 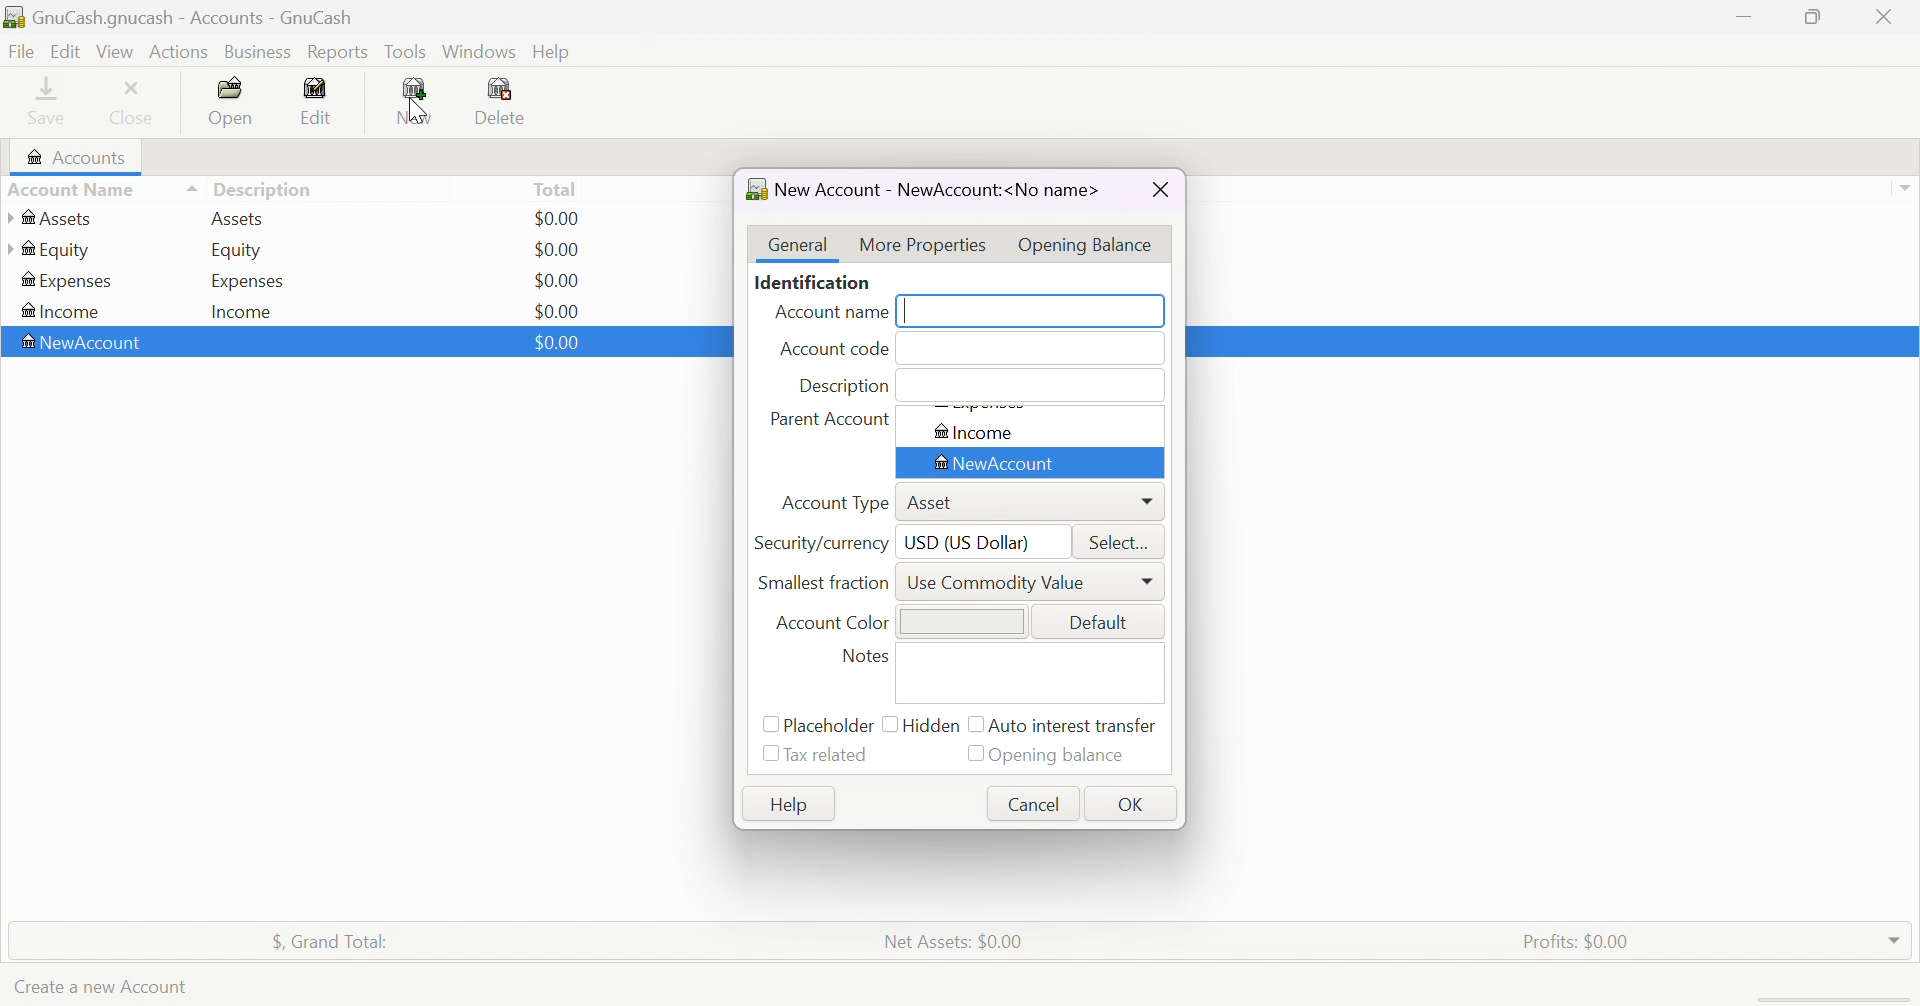 I want to click on Help, so click(x=554, y=53).